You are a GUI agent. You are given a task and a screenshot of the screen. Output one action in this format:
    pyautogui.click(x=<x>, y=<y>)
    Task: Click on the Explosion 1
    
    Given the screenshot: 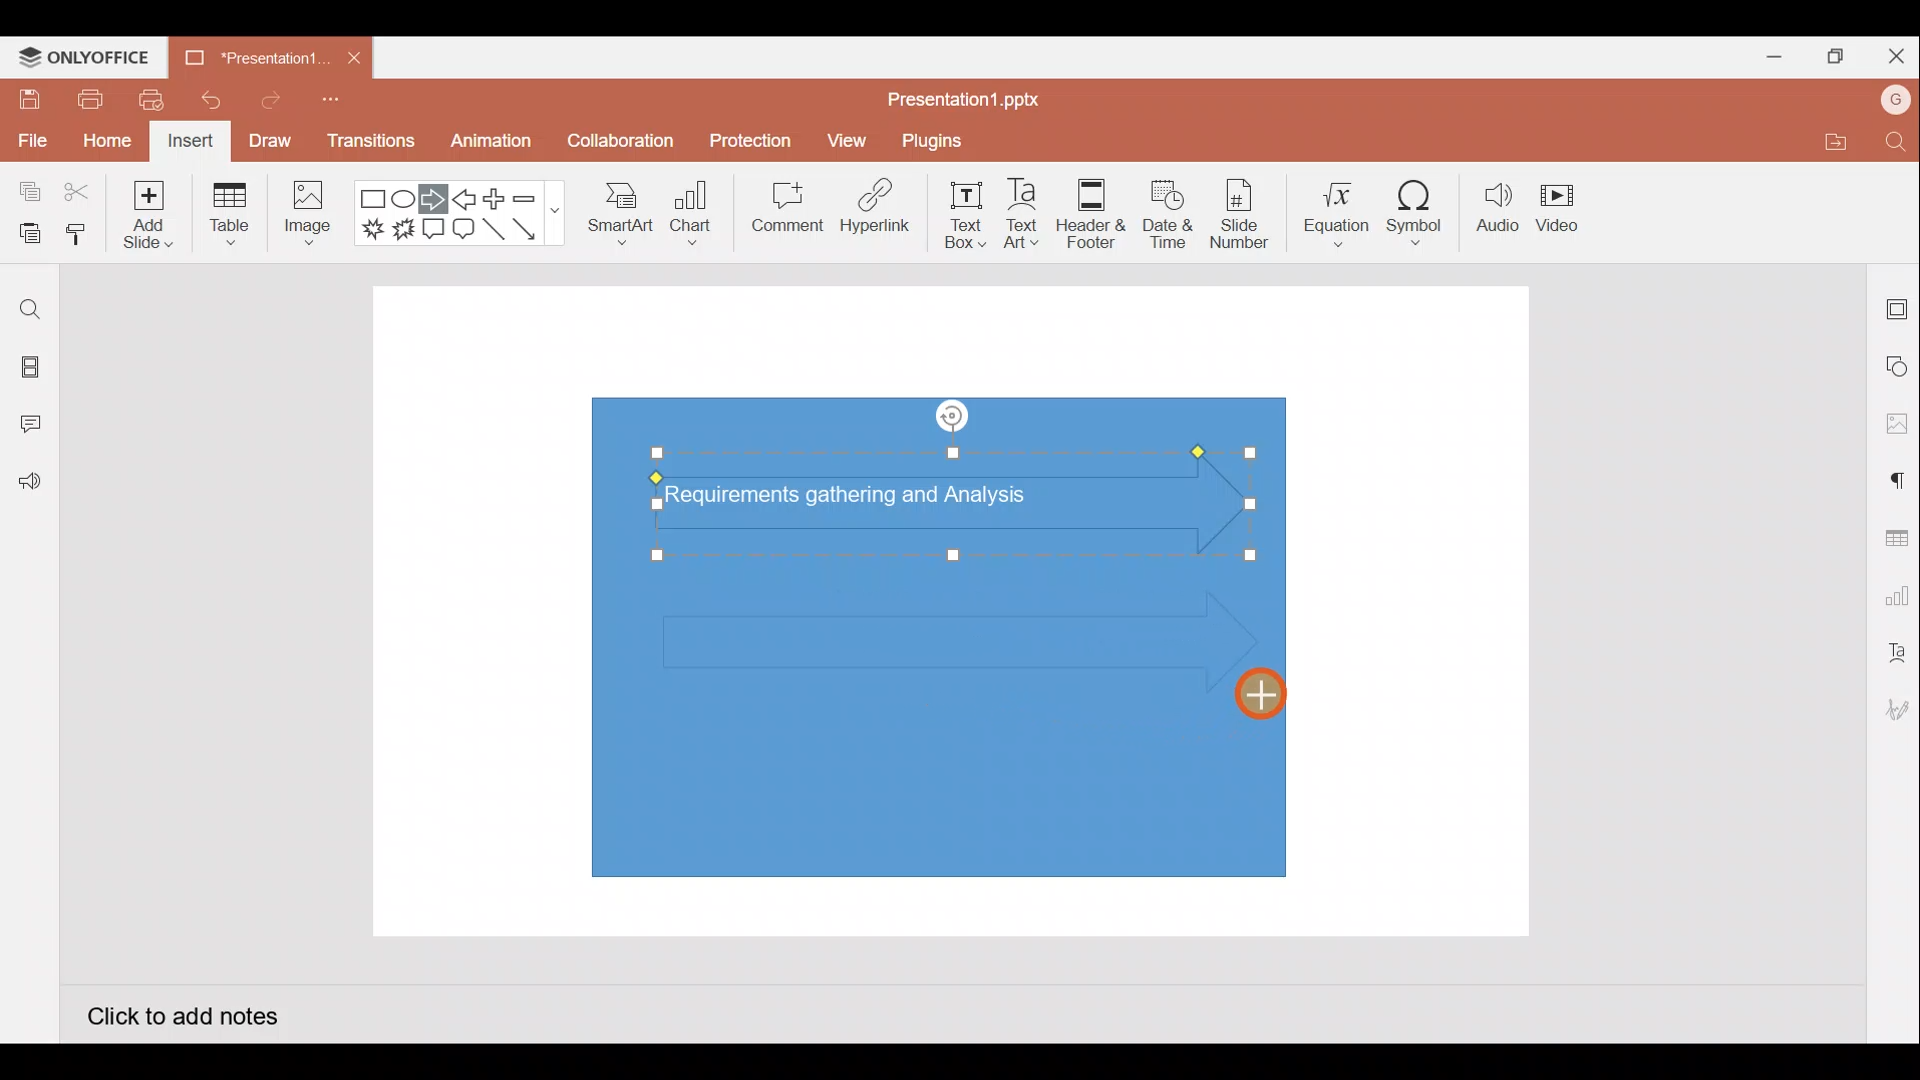 What is the action you would take?
    pyautogui.click(x=373, y=228)
    